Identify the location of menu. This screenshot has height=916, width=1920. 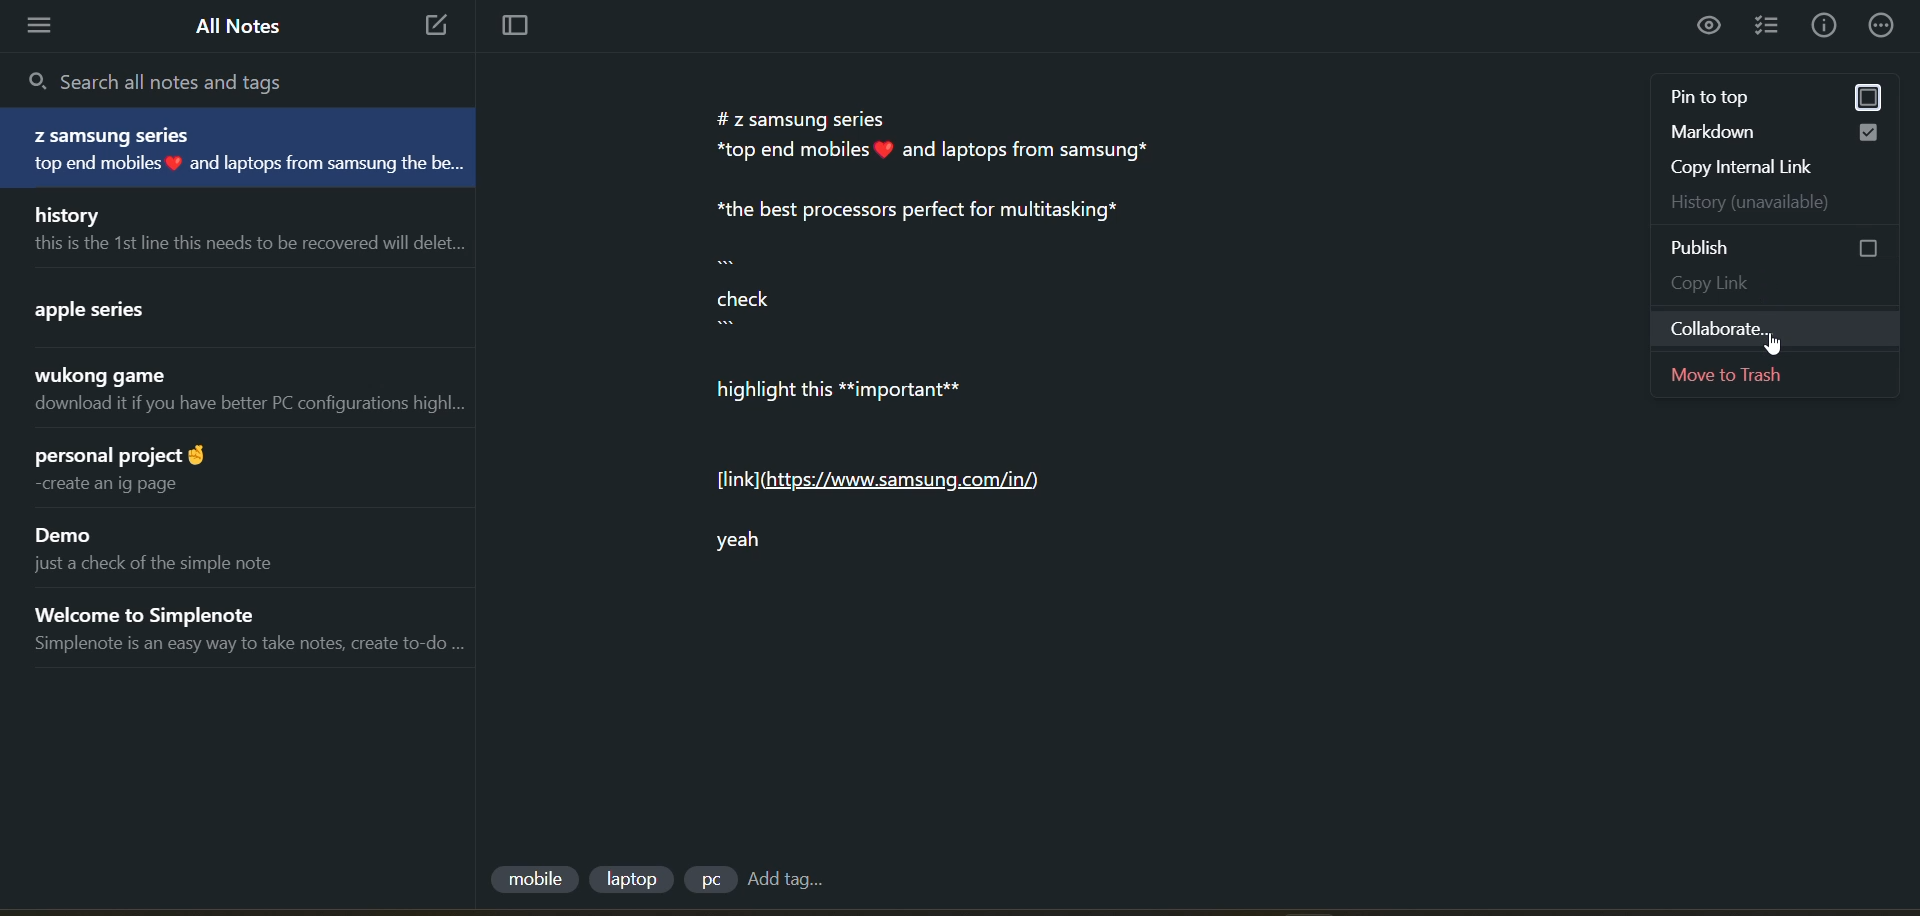
(46, 26).